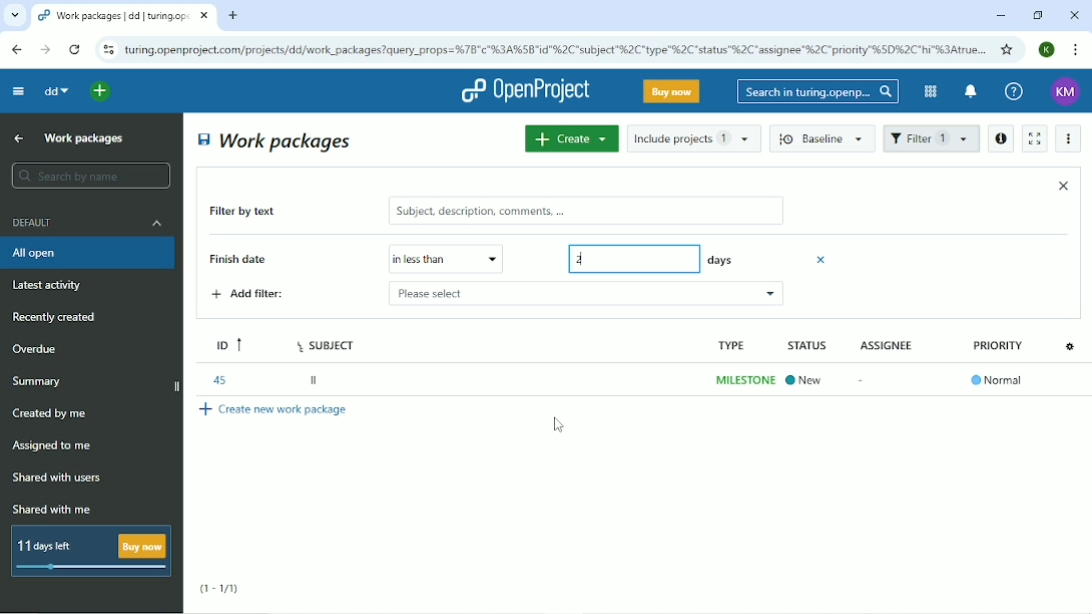  Describe the element at coordinates (672, 91) in the screenshot. I see `Buy now` at that location.